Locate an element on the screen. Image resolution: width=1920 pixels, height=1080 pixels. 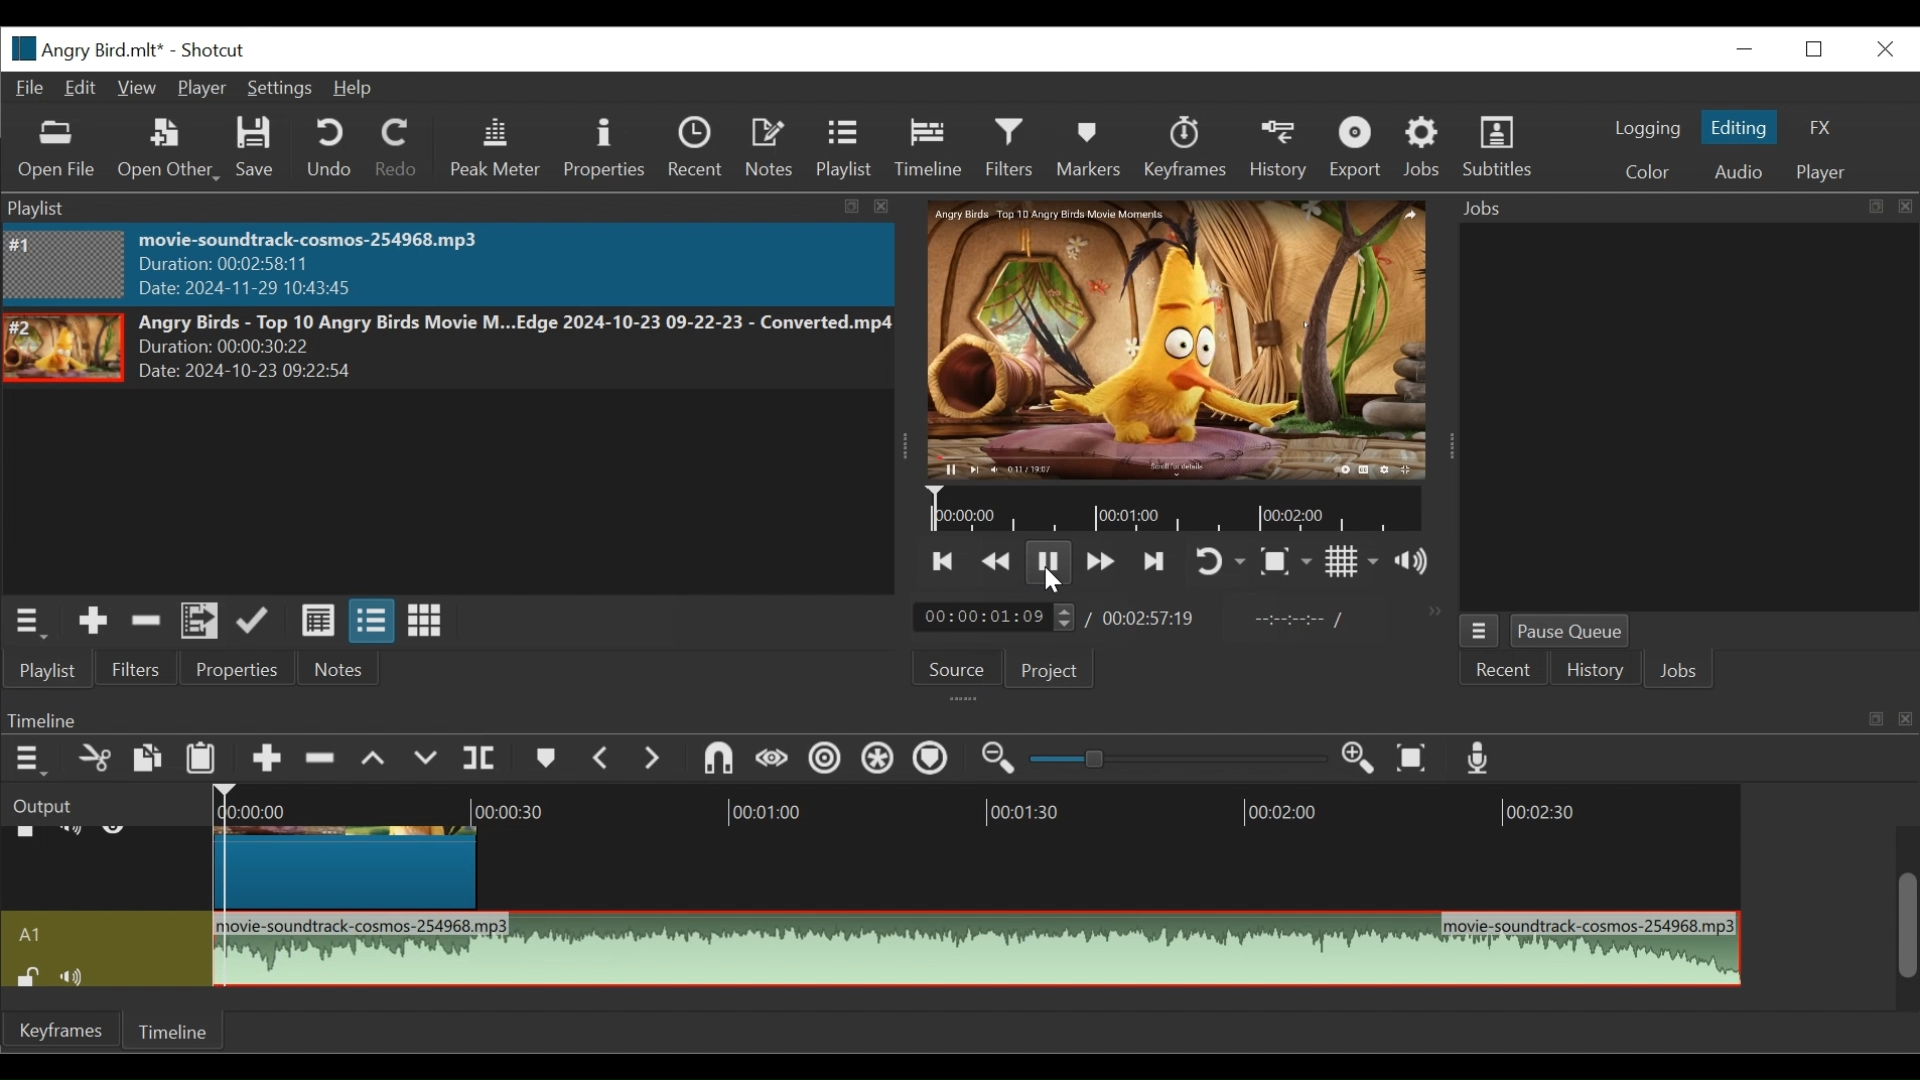
Toggle play or pause is located at coordinates (1049, 560).